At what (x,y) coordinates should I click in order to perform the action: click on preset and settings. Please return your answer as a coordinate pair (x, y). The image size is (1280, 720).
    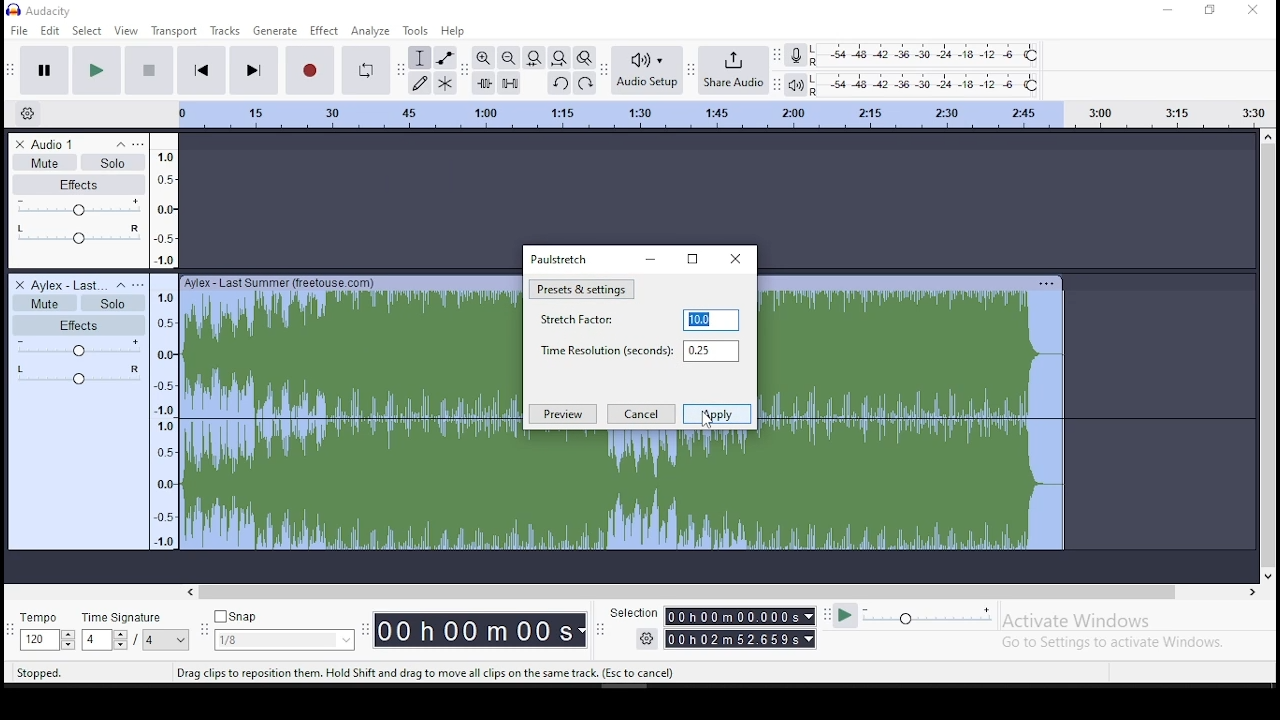
    Looking at the image, I should click on (582, 289).